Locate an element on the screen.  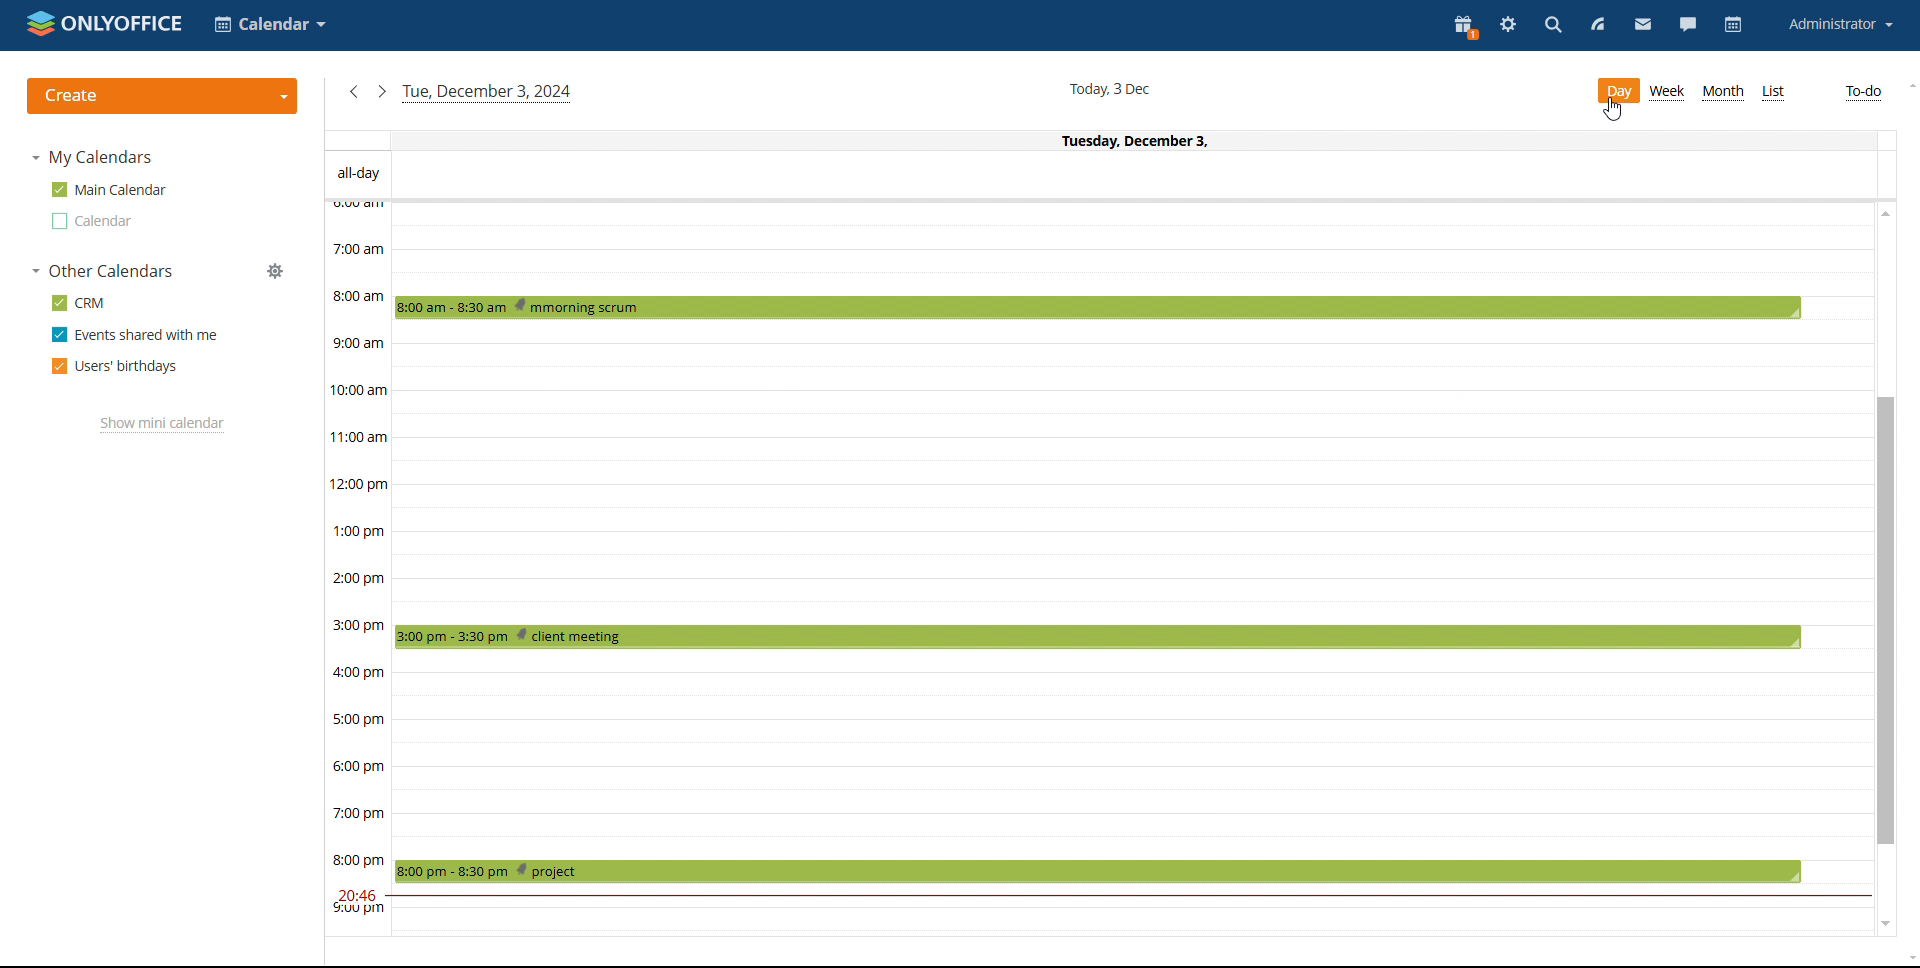
account is located at coordinates (1840, 24).